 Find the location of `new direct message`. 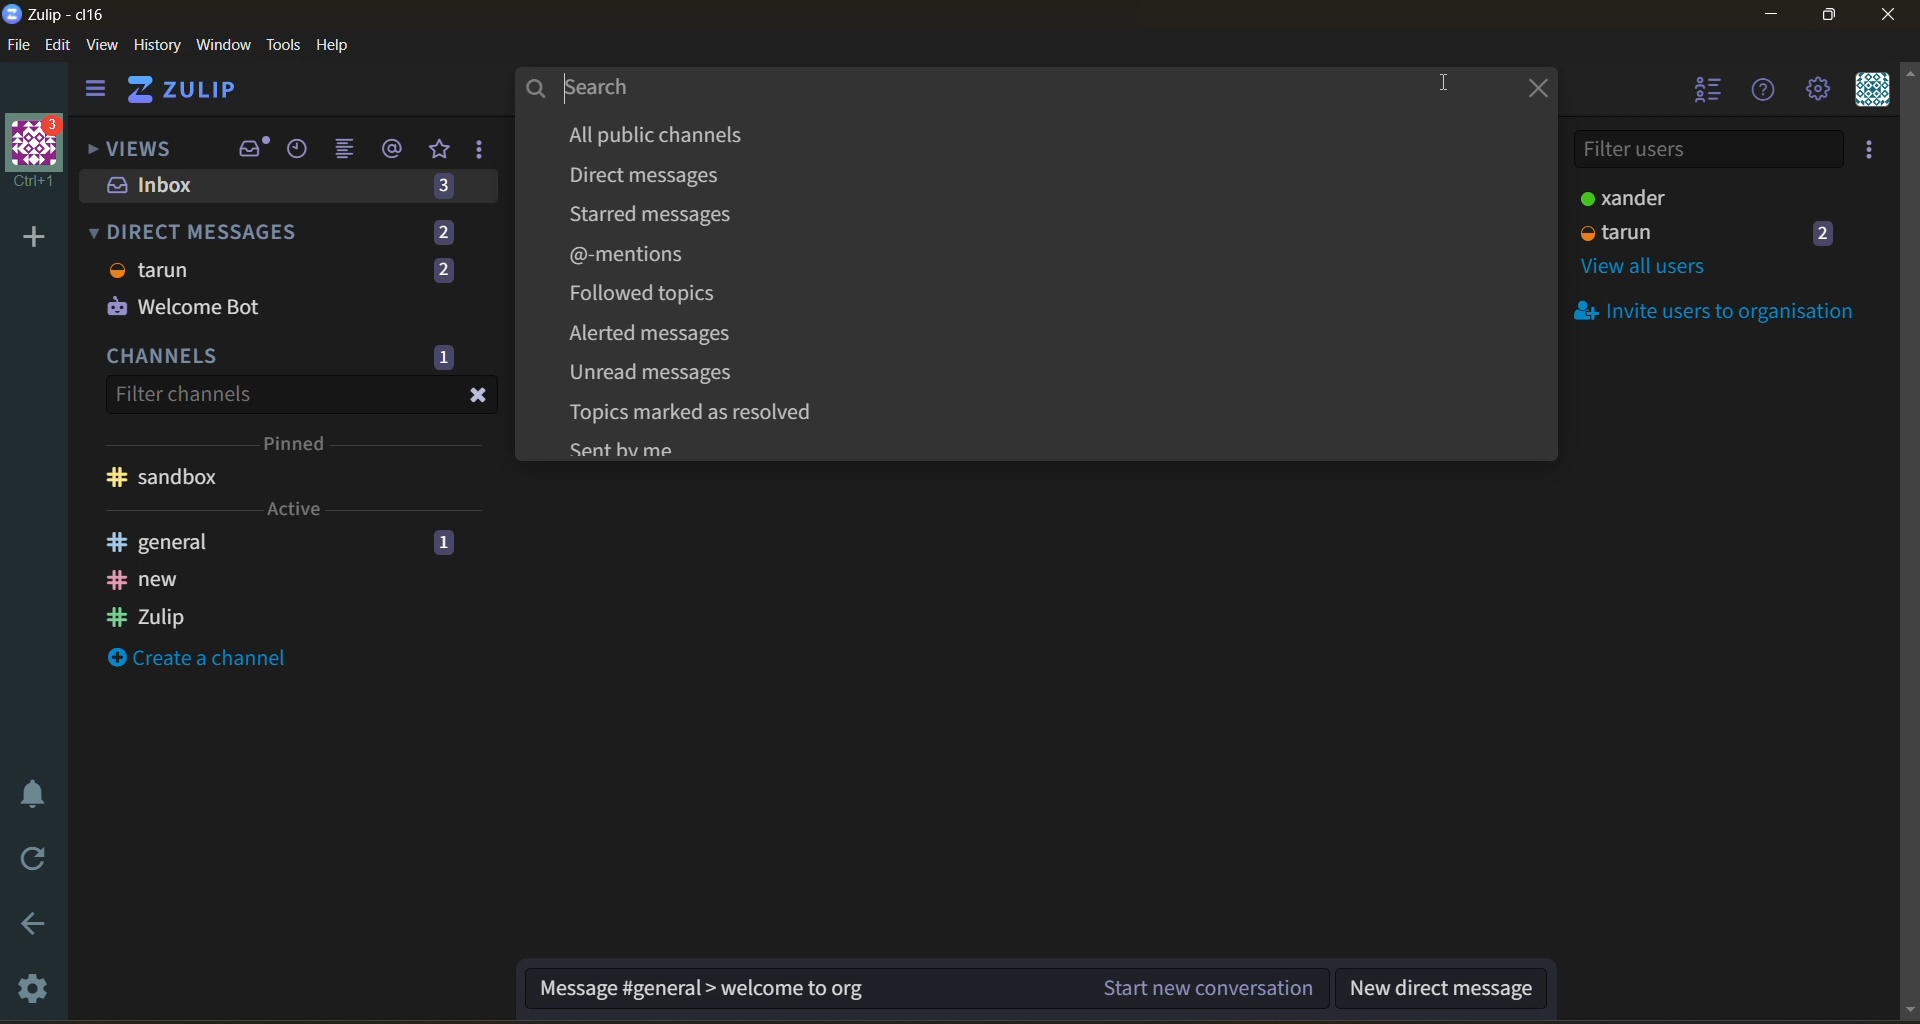

new direct message is located at coordinates (1440, 990).